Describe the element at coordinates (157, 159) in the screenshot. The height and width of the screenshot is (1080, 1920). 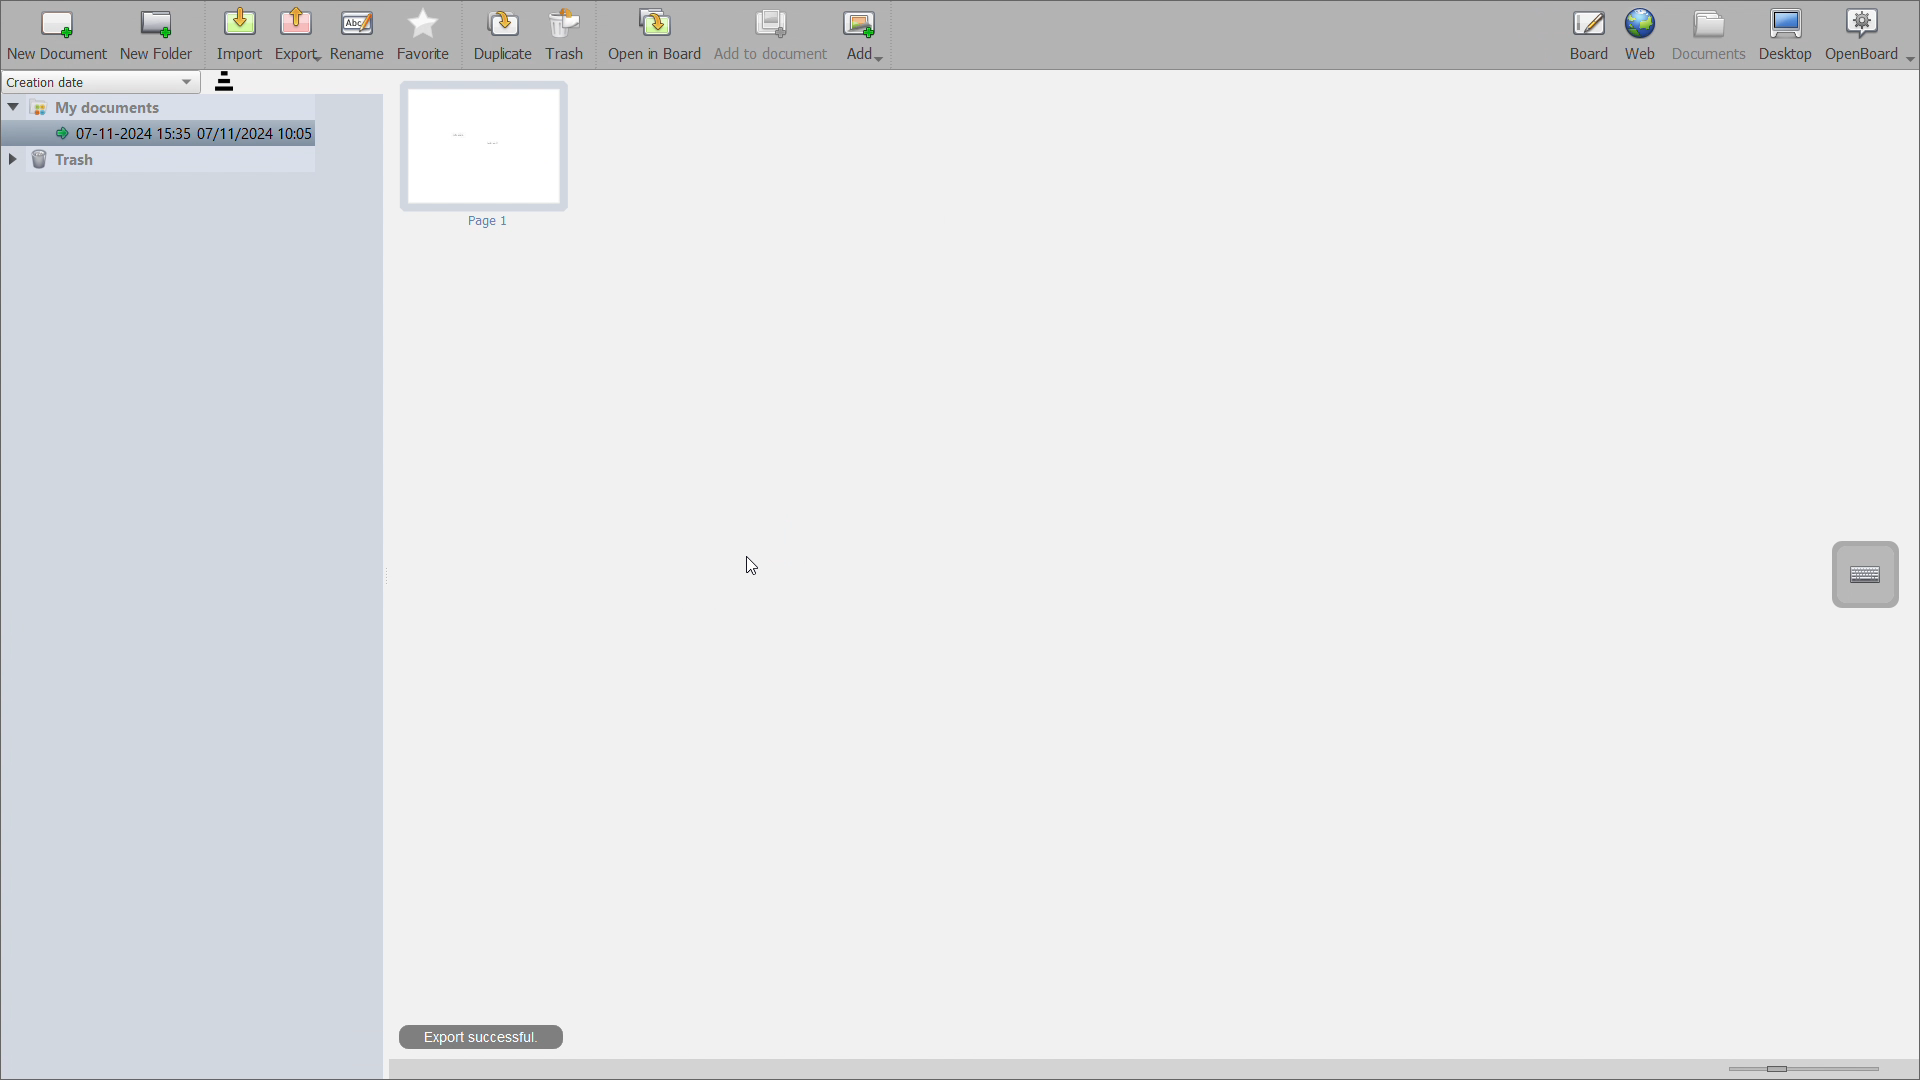
I see `trash` at that location.